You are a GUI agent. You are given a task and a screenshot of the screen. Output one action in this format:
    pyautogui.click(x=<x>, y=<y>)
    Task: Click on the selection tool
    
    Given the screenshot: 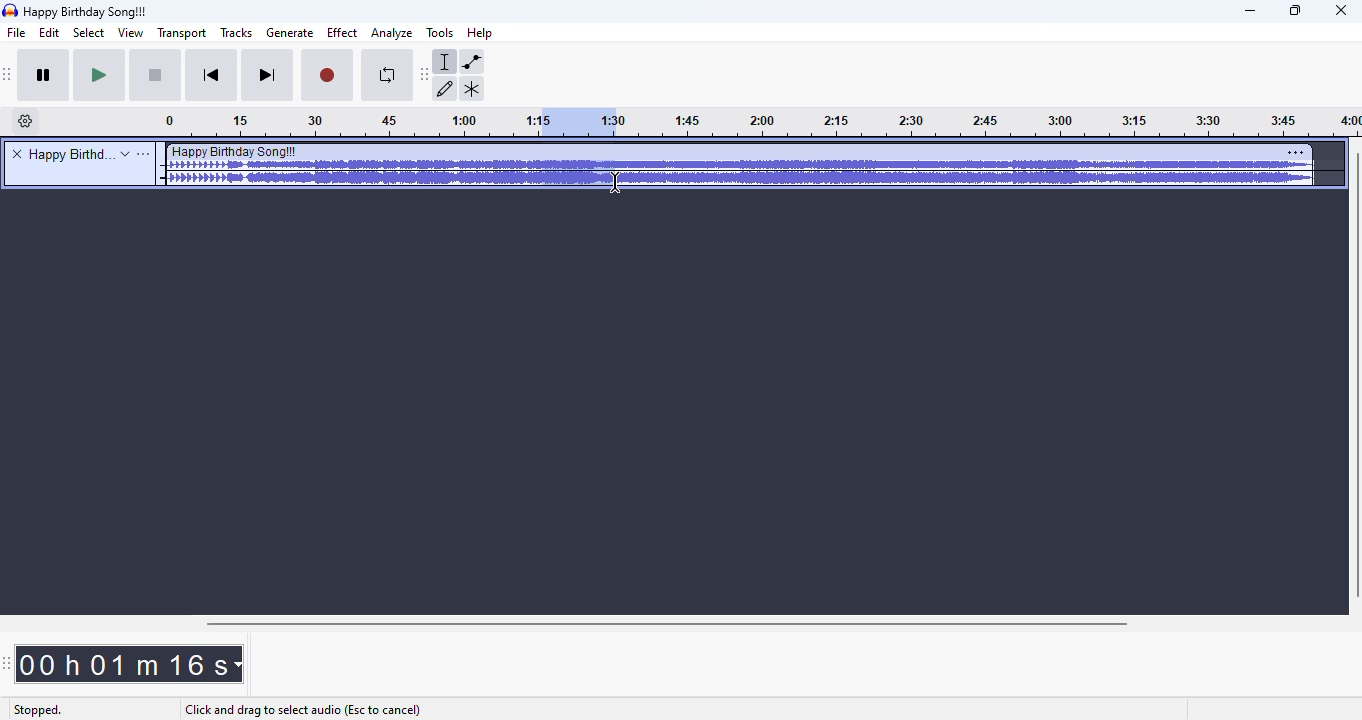 What is the action you would take?
    pyautogui.click(x=446, y=62)
    